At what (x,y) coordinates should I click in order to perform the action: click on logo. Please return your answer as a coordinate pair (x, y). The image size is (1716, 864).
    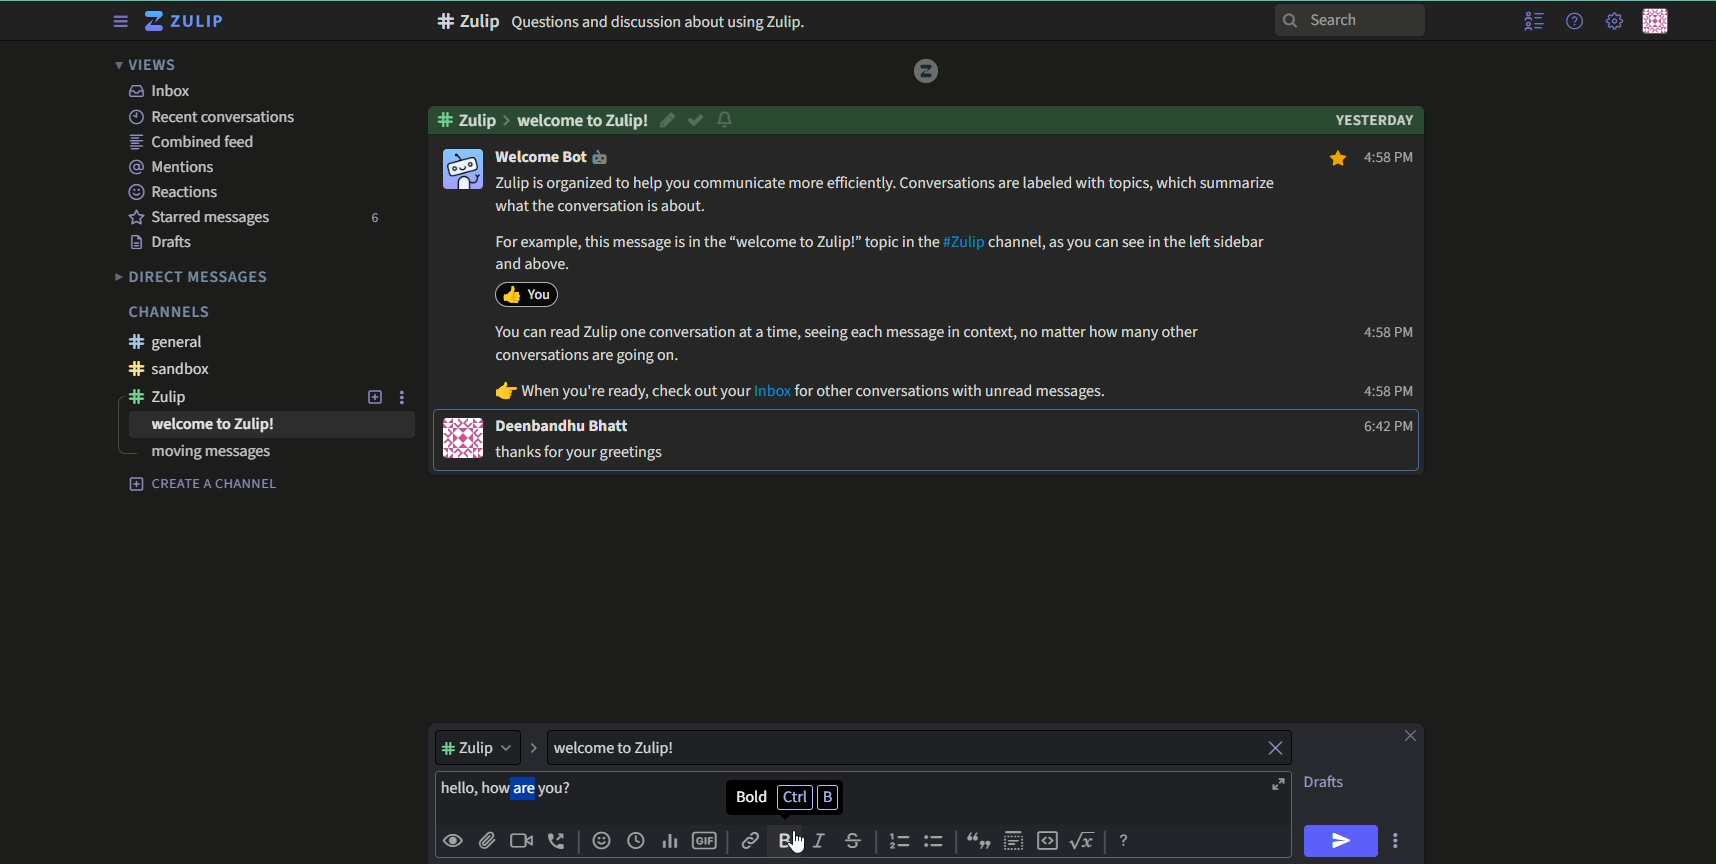
    Looking at the image, I should click on (927, 70).